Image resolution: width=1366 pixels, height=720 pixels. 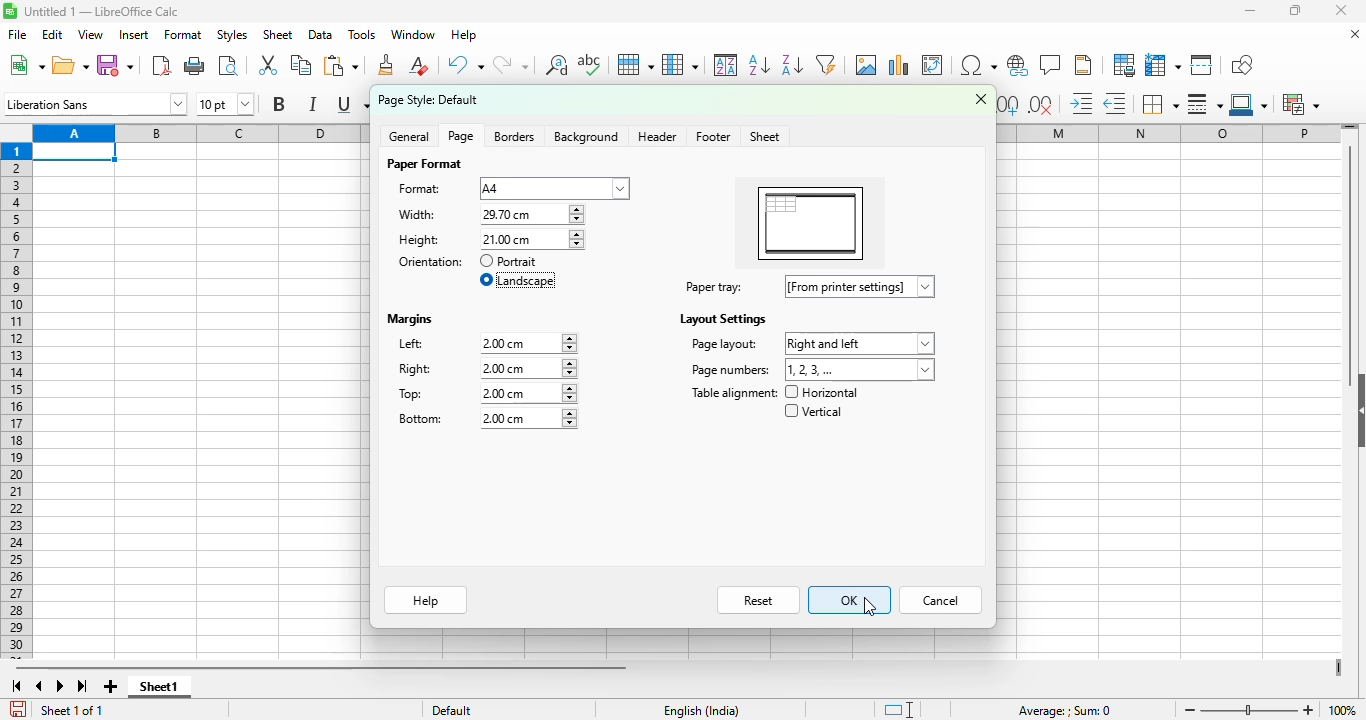 What do you see at coordinates (811, 226) in the screenshot?
I see `preview changed to landscape orientation` at bounding box center [811, 226].